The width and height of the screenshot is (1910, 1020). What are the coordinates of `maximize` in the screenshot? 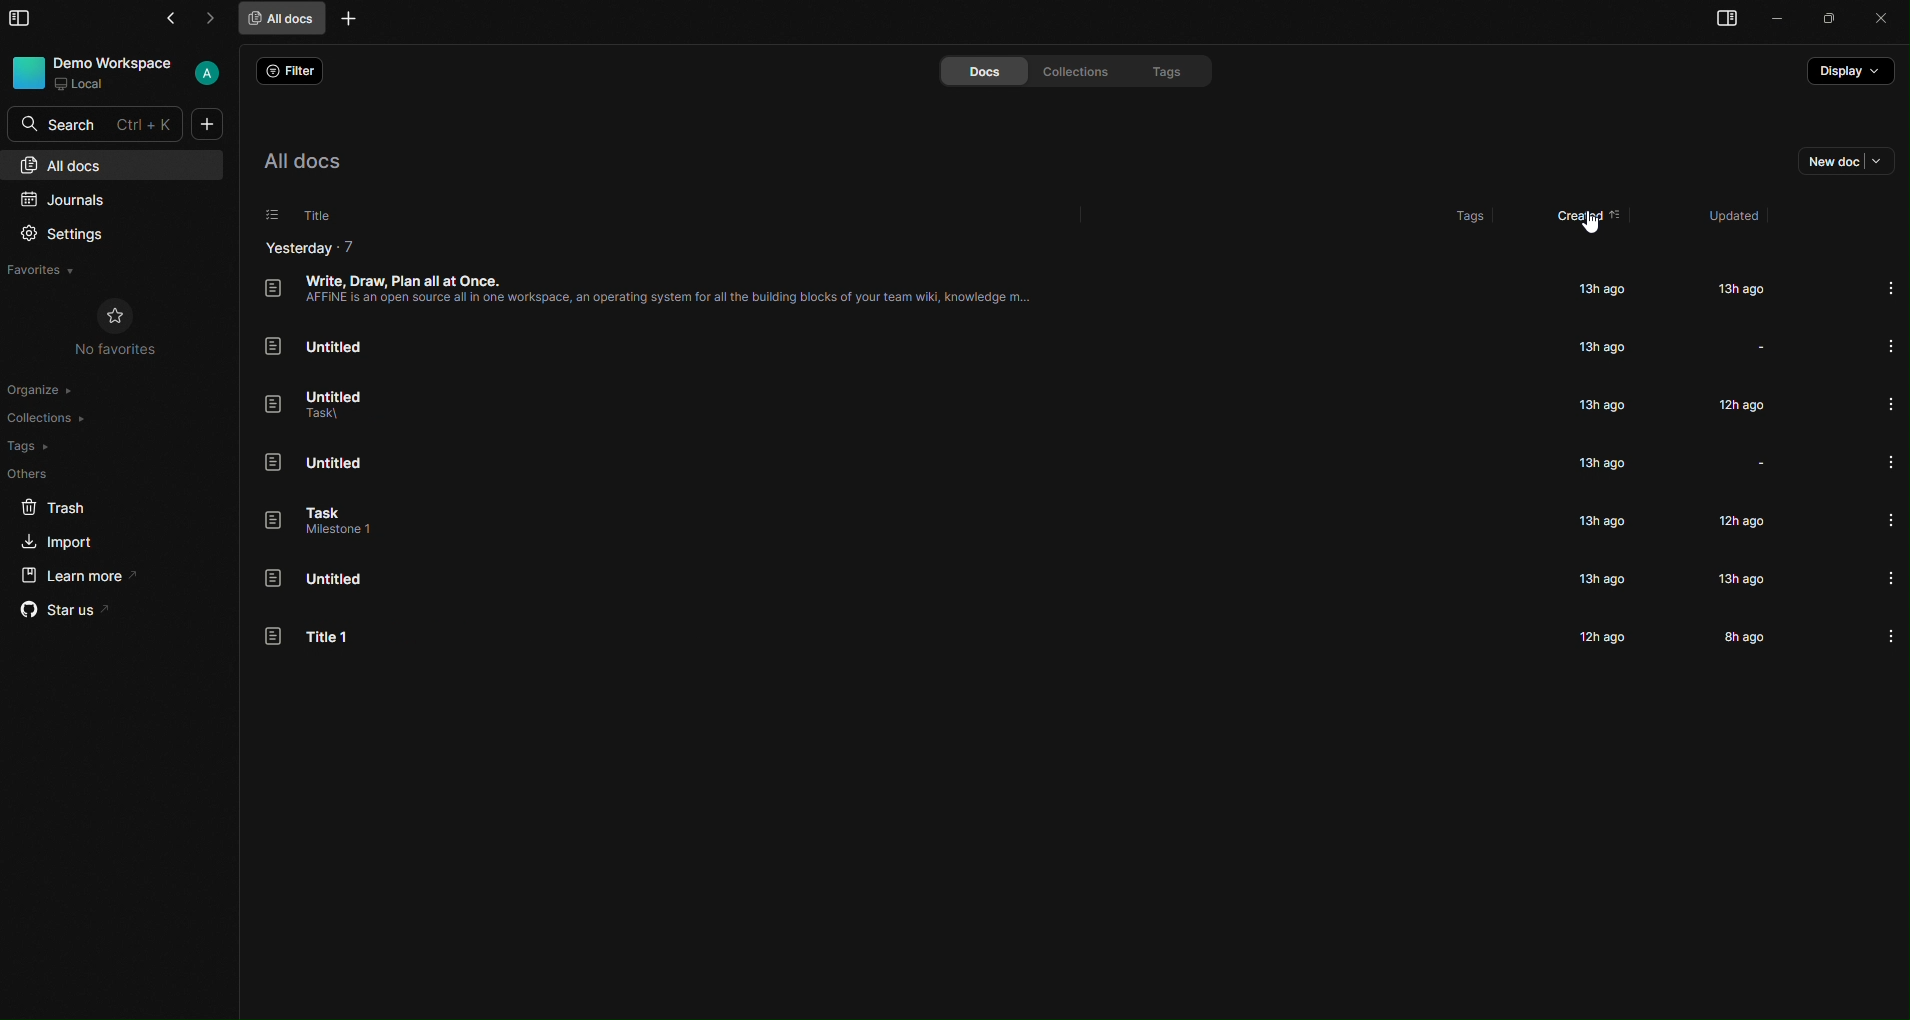 It's located at (1827, 20).